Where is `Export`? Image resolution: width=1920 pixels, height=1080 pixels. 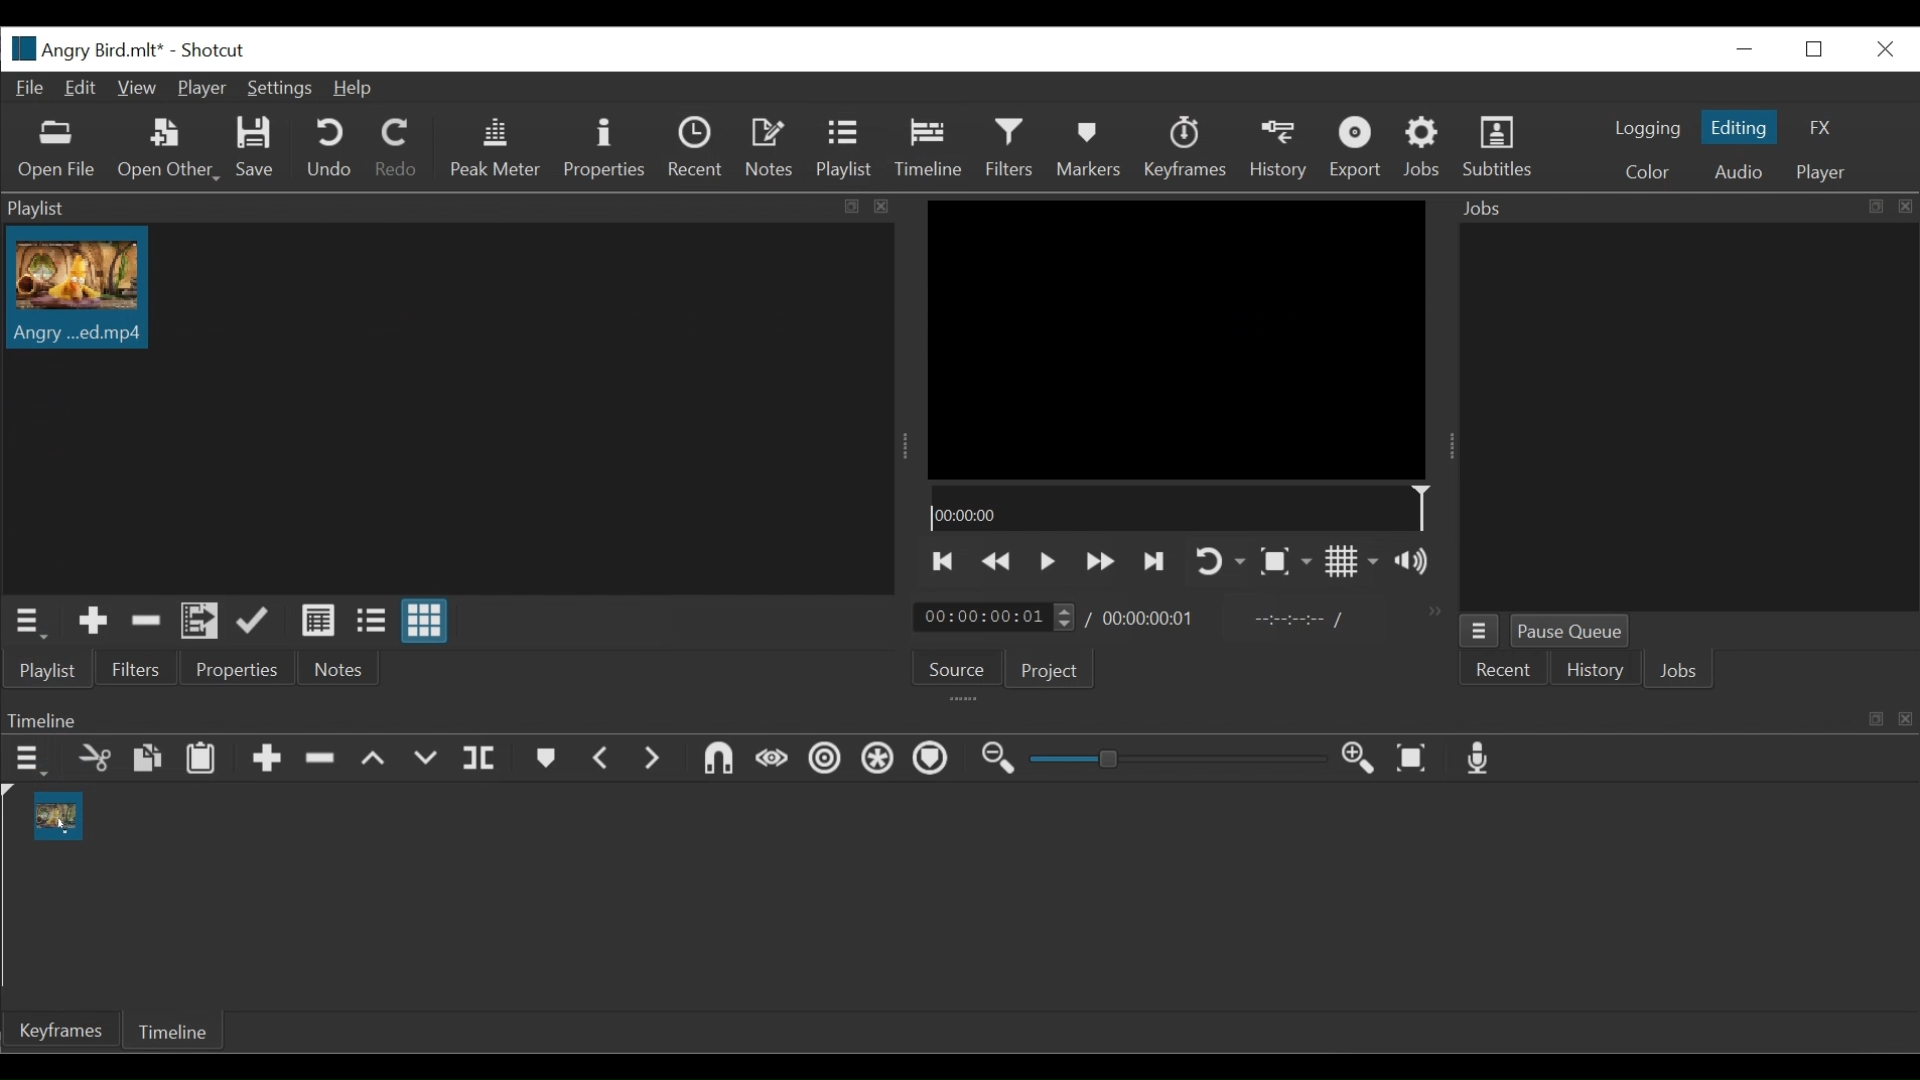 Export is located at coordinates (1357, 150).